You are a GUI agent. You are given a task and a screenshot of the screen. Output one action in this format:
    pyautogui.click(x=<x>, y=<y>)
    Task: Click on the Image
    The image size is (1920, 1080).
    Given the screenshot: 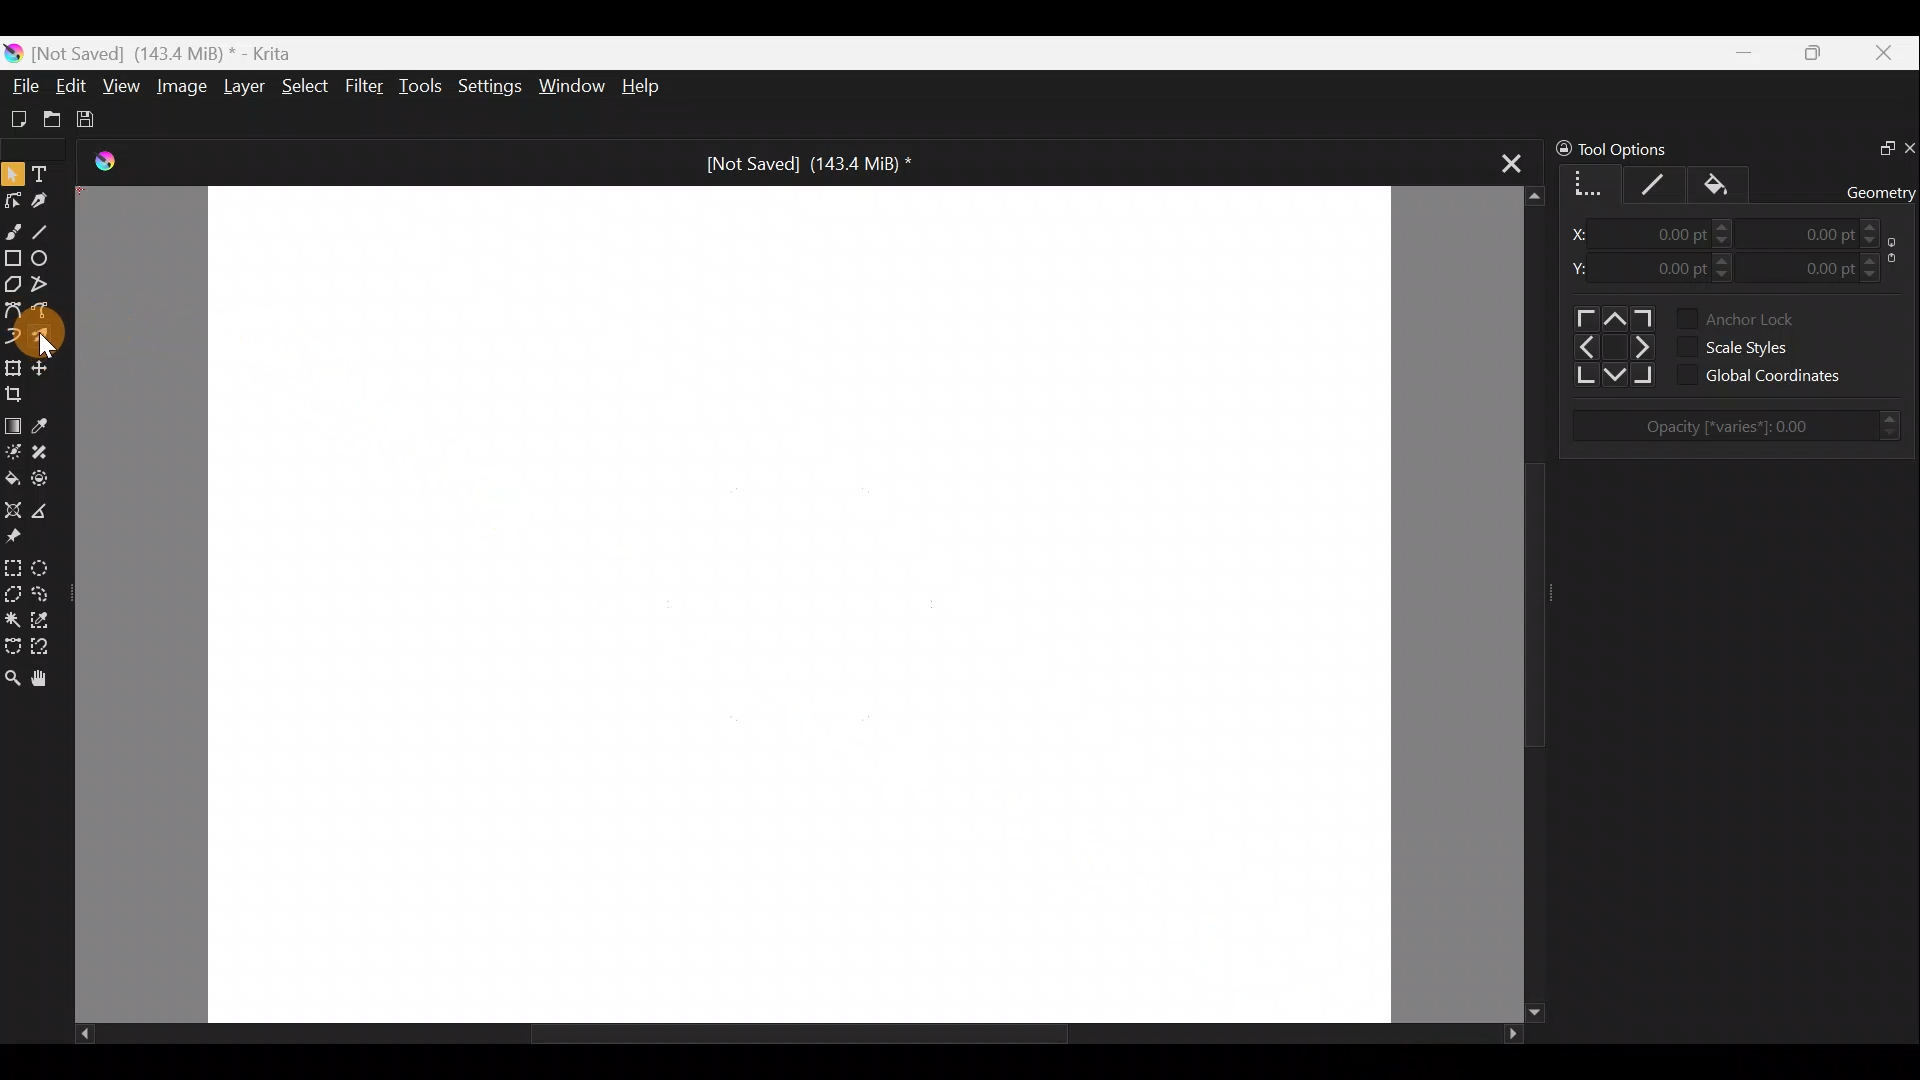 What is the action you would take?
    pyautogui.click(x=180, y=85)
    